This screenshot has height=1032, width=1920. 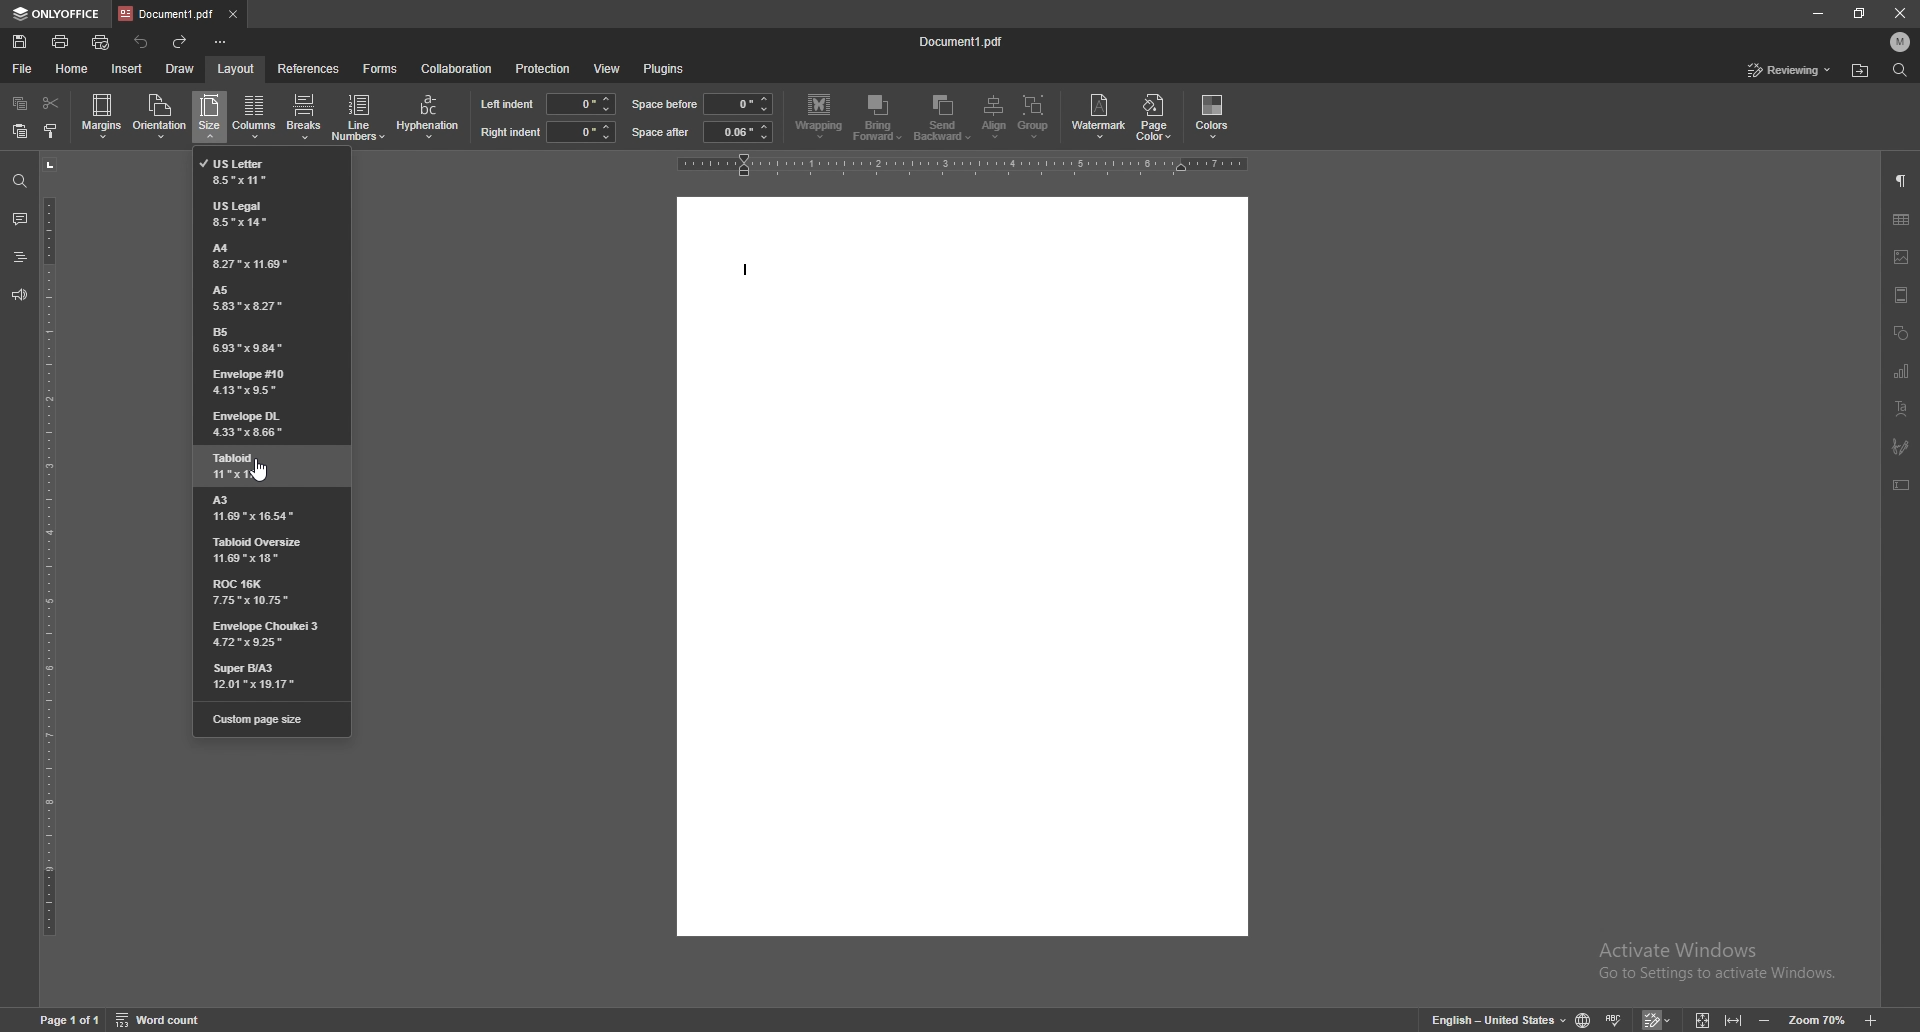 What do you see at coordinates (259, 119) in the screenshot?
I see `cursor description` at bounding box center [259, 119].